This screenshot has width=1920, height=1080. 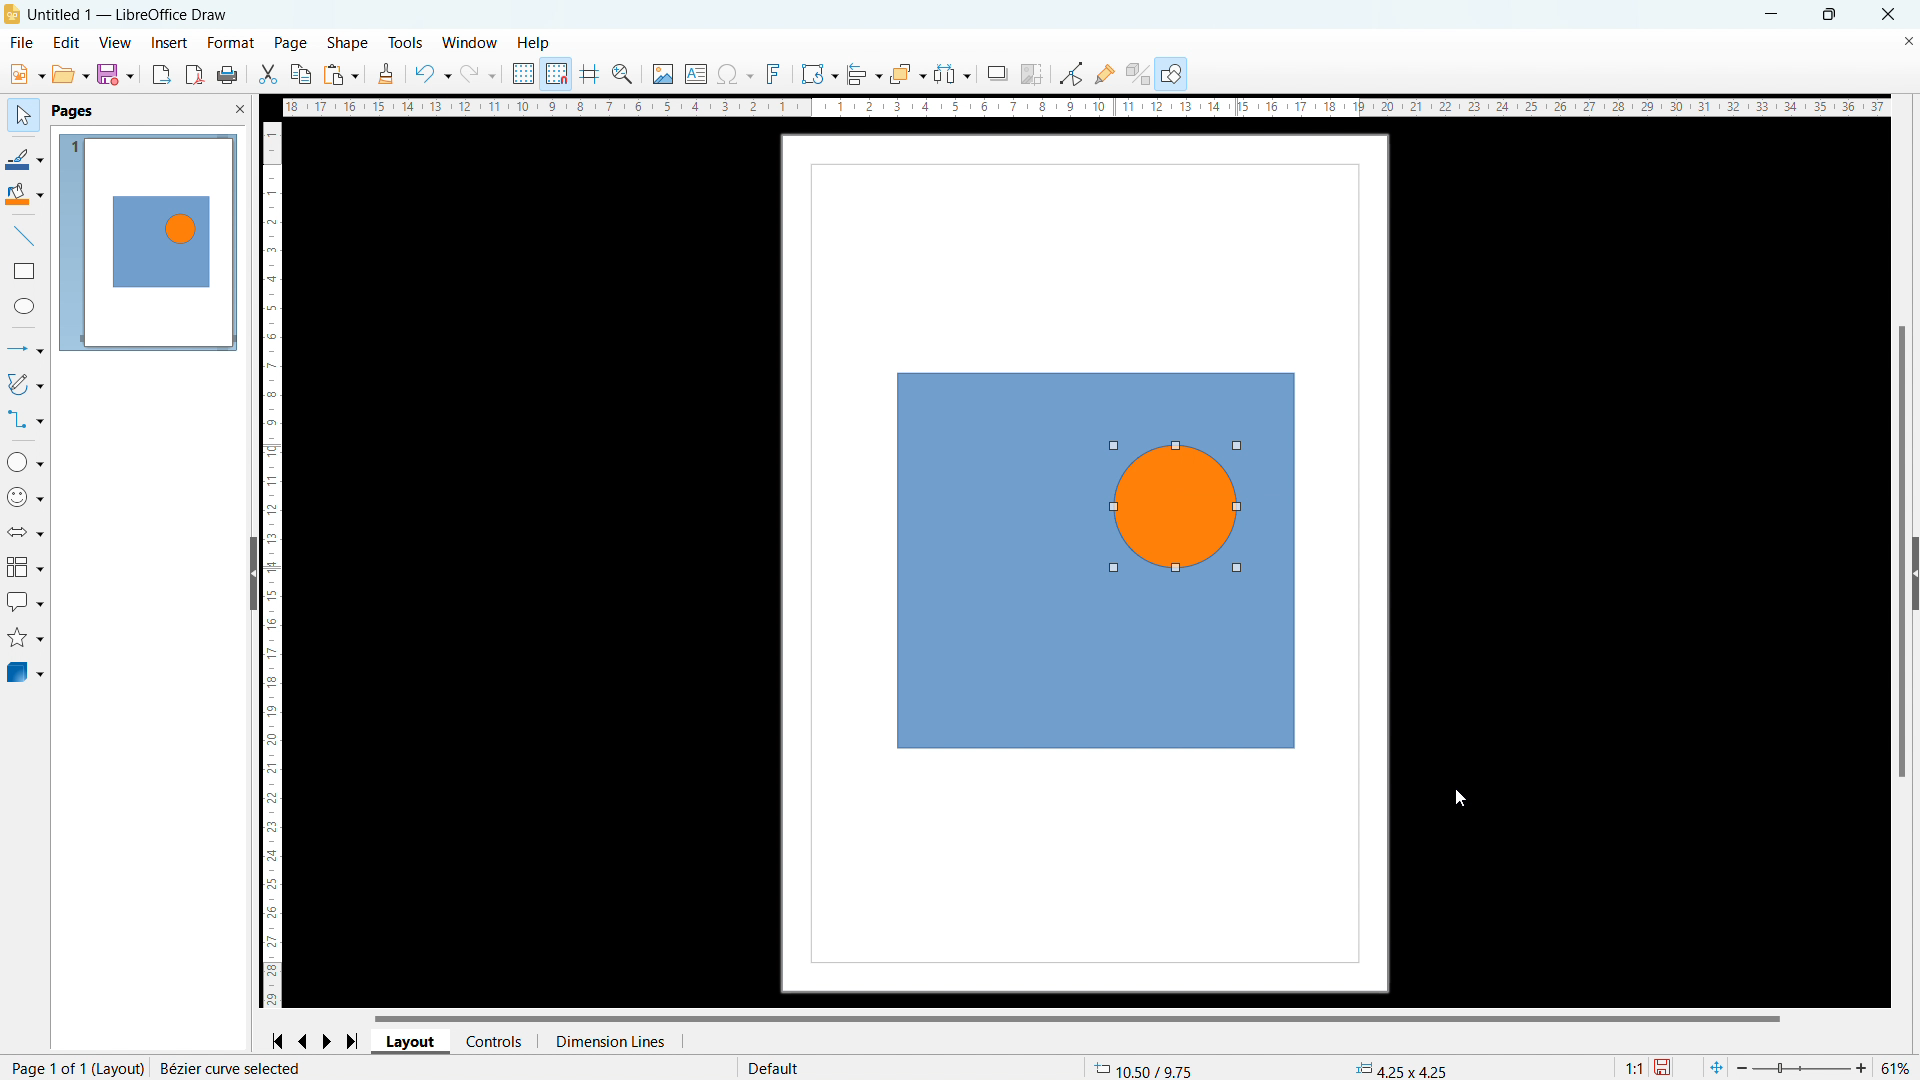 What do you see at coordinates (25, 350) in the screenshot?
I see `lines and arrows` at bounding box center [25, 350].